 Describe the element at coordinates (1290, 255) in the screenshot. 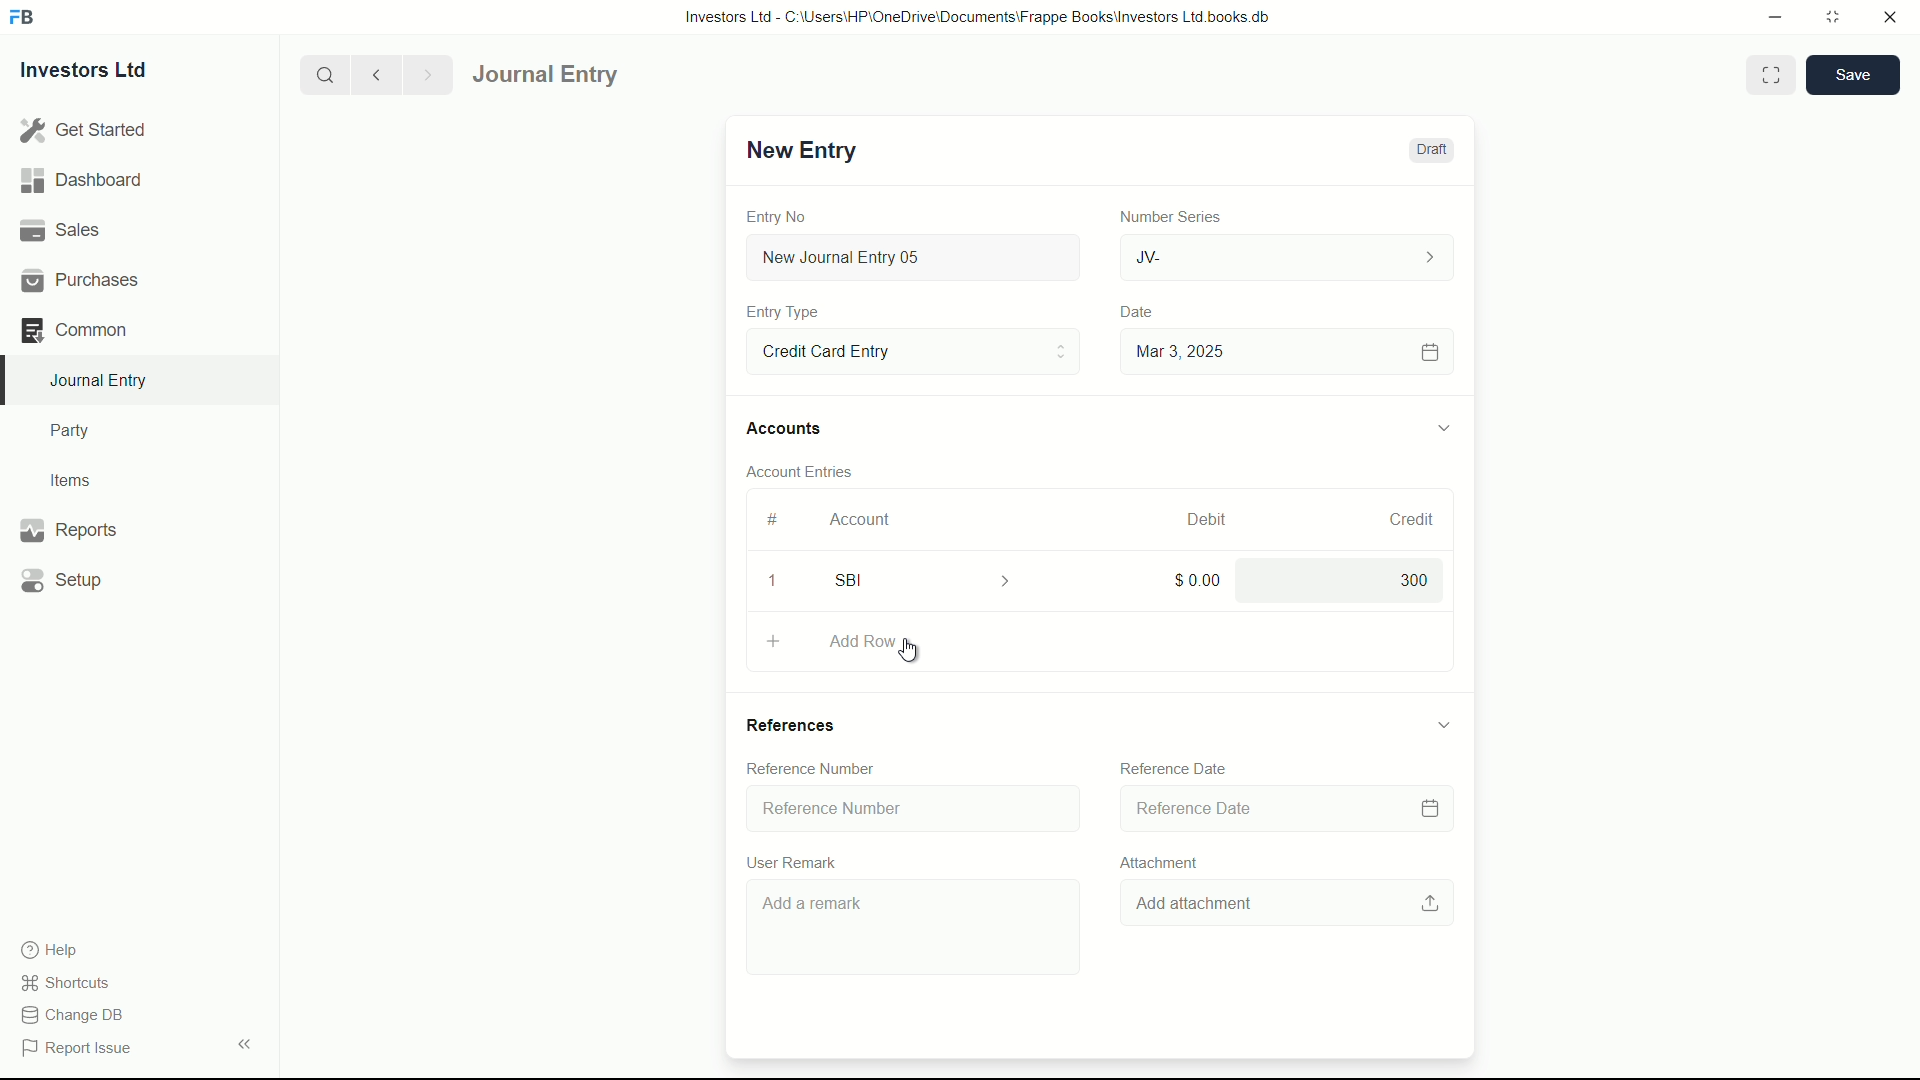

I see `JV` at that location.